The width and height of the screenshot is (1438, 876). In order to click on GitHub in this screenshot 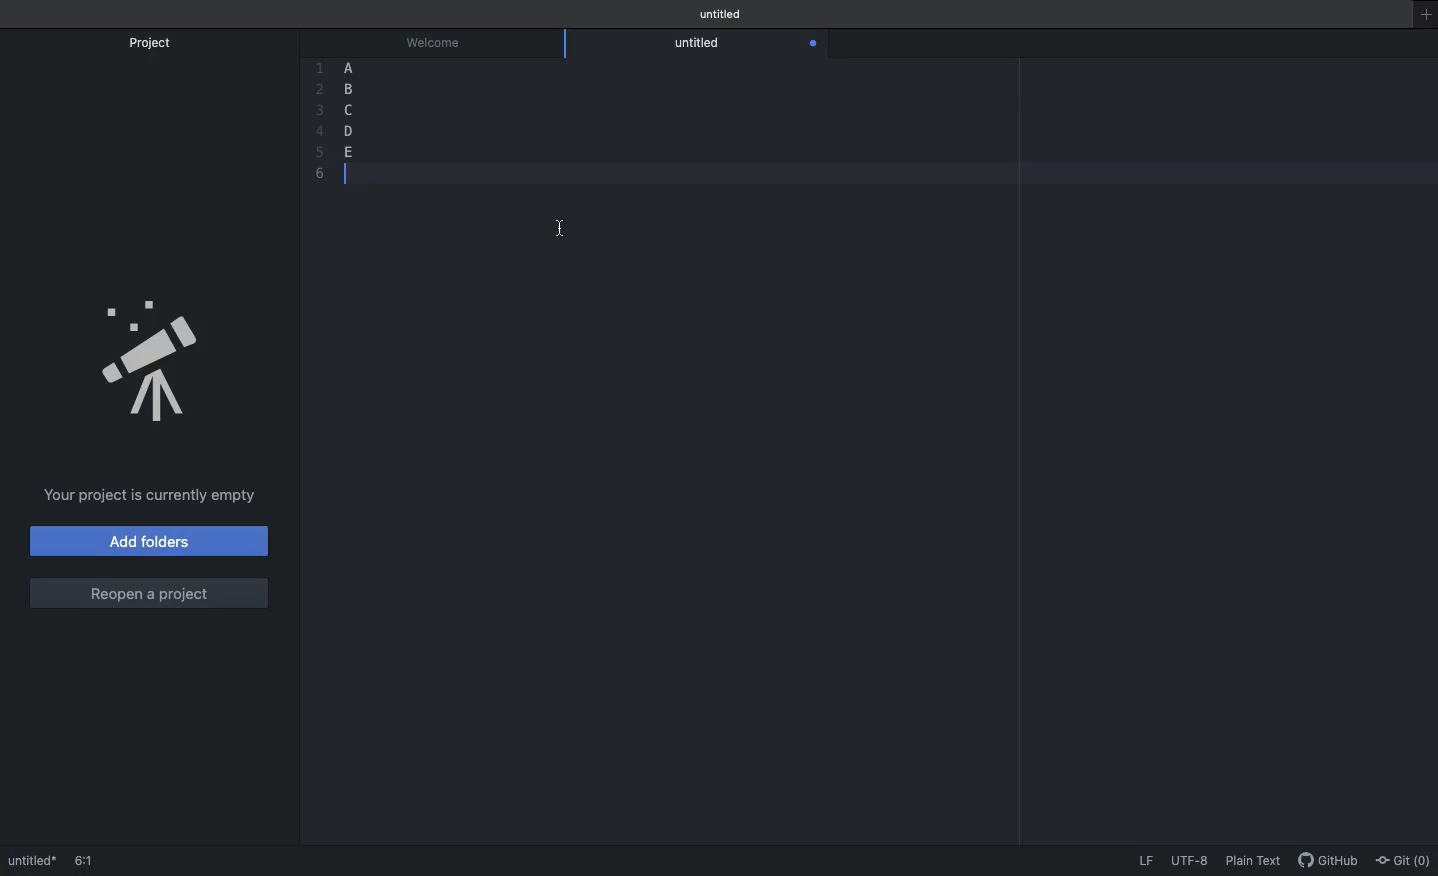, I will do `click(1329, 862)`.